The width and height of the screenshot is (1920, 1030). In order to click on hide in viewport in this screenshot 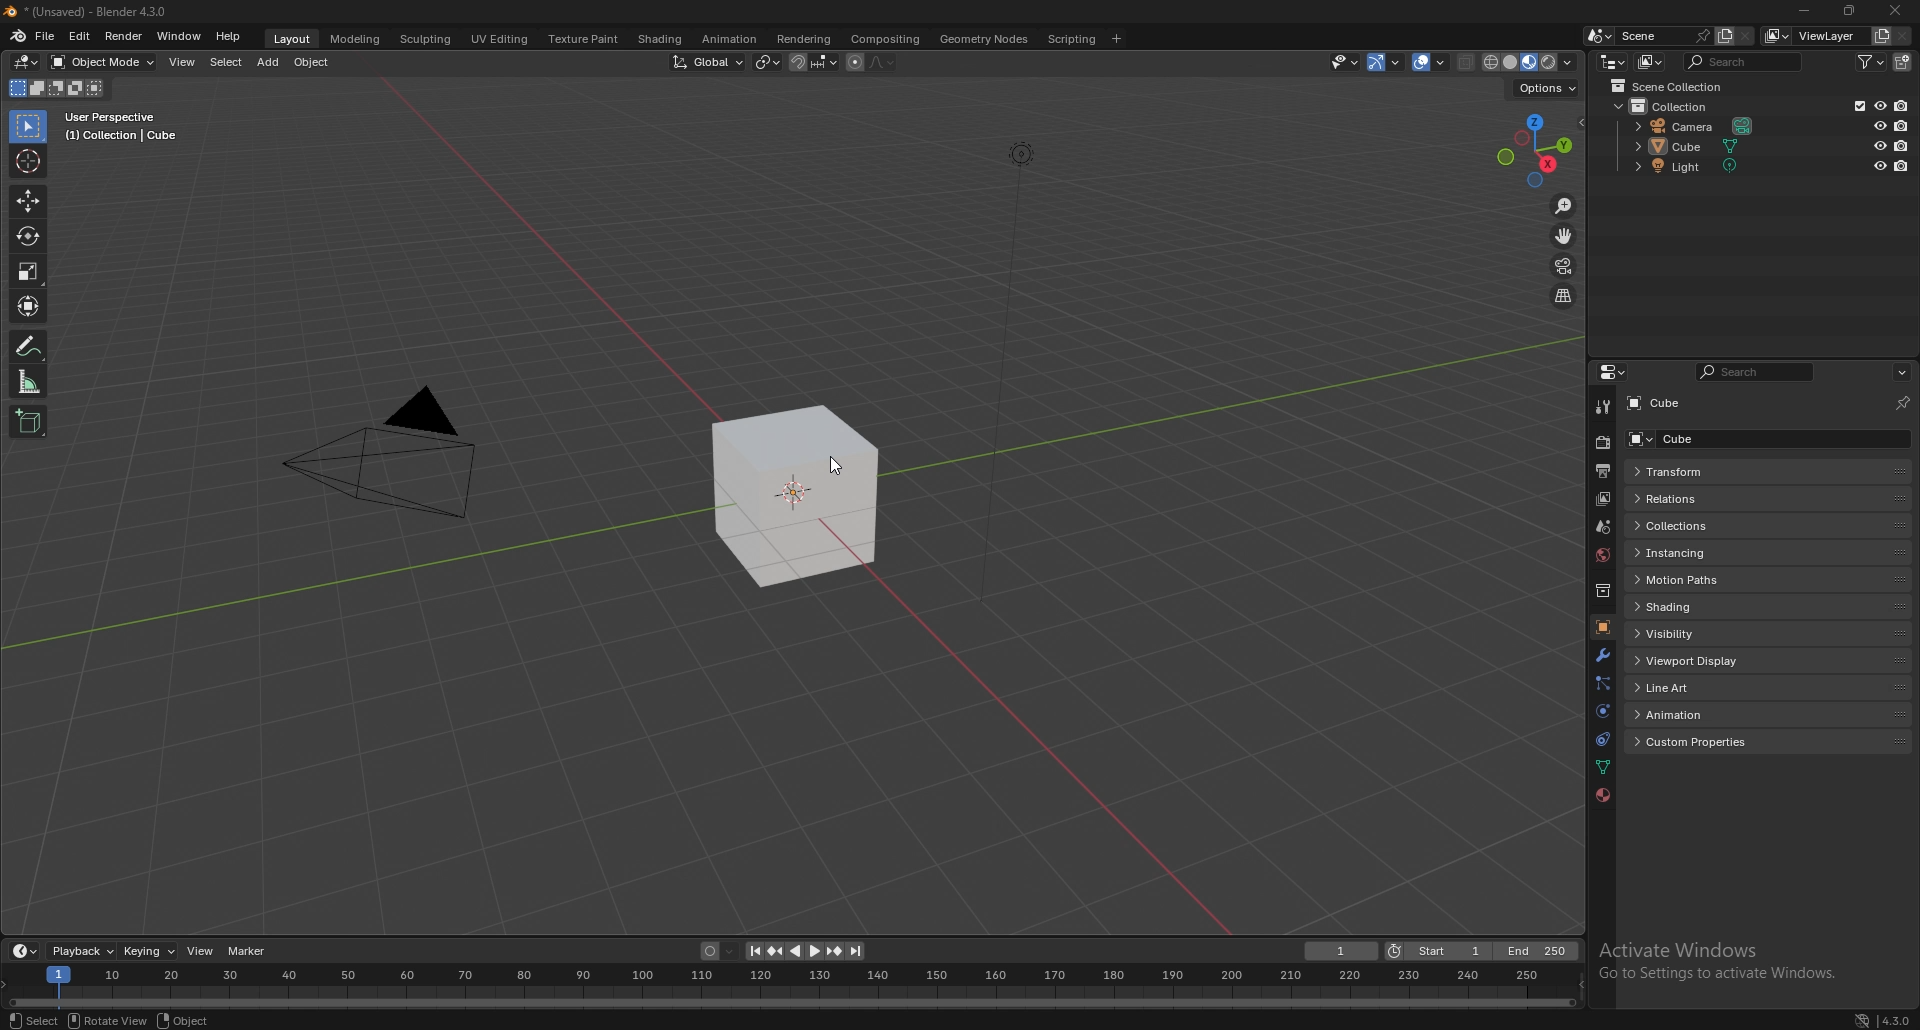, I will do `click(1877, 166)`.